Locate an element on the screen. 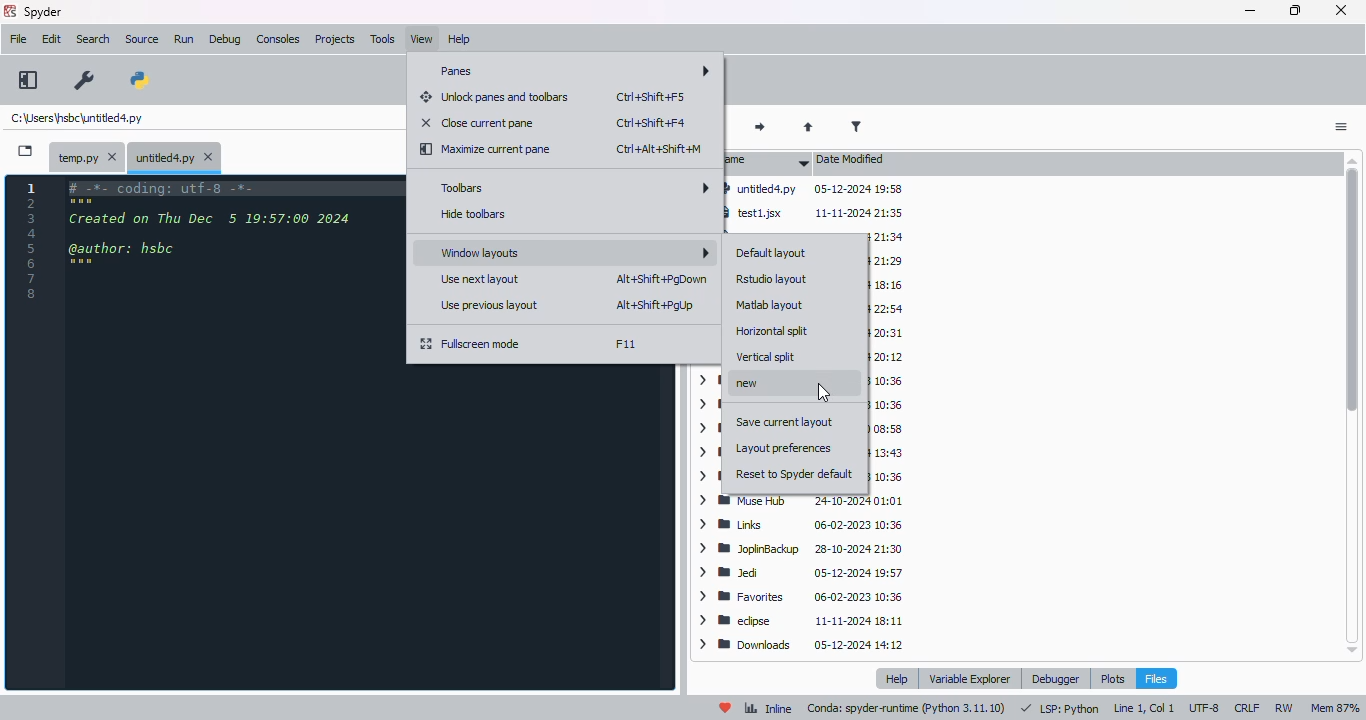 The image size is (1366, 720). cursor is located at coordinates (824, 393).